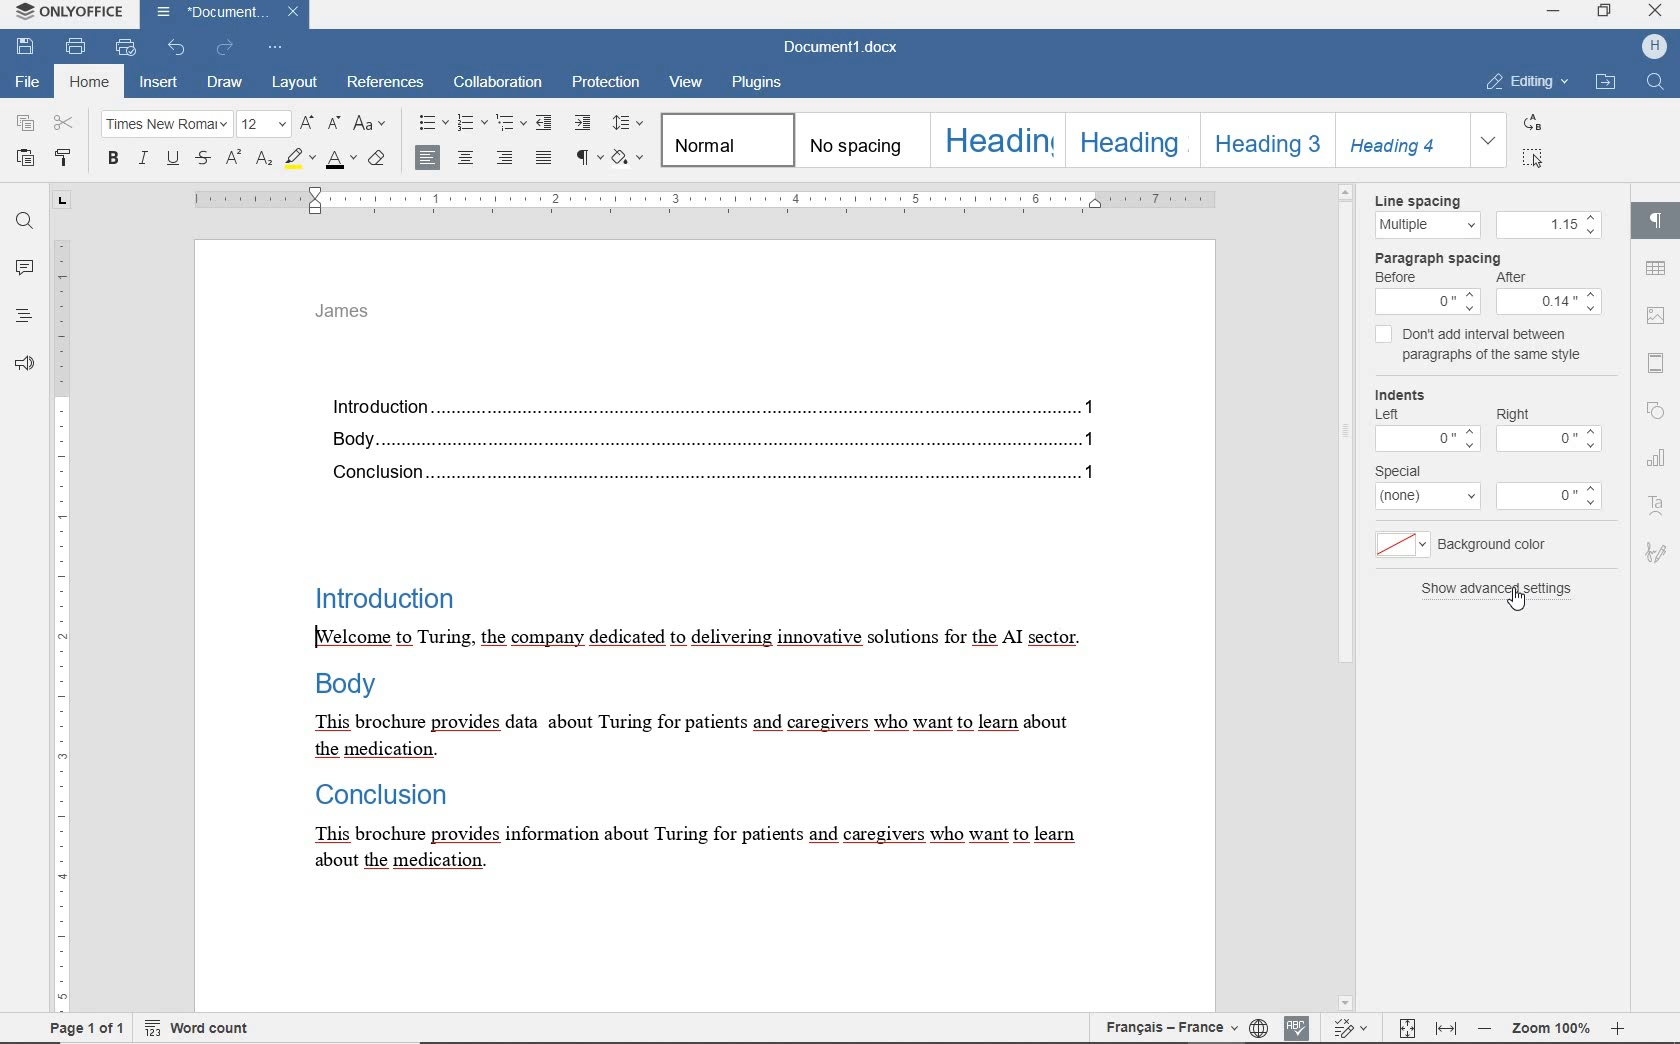  What do you see at coordinates (387, 83) in the screenshot?
I see `referenes` at bounding box center [387, 83].